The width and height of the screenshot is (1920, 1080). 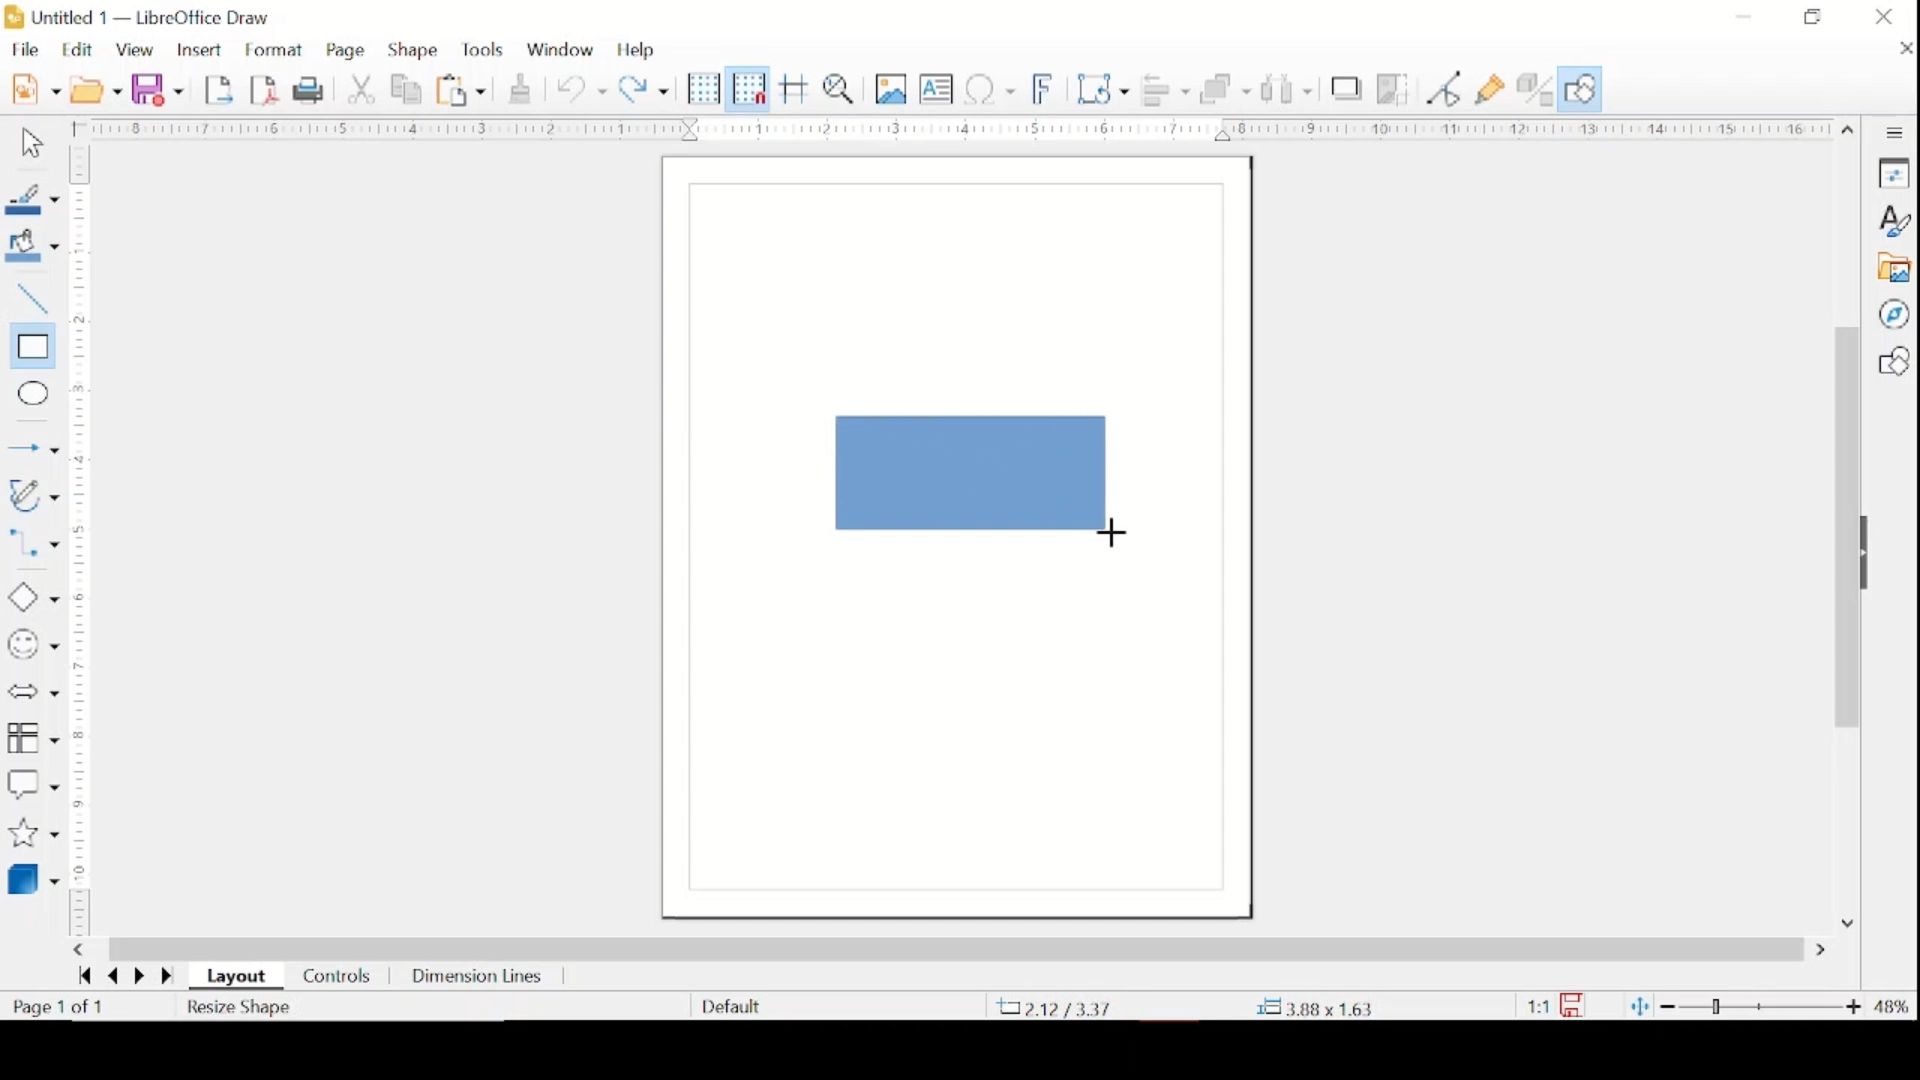 I want to click on crop image, so click(x=1395, y=91).